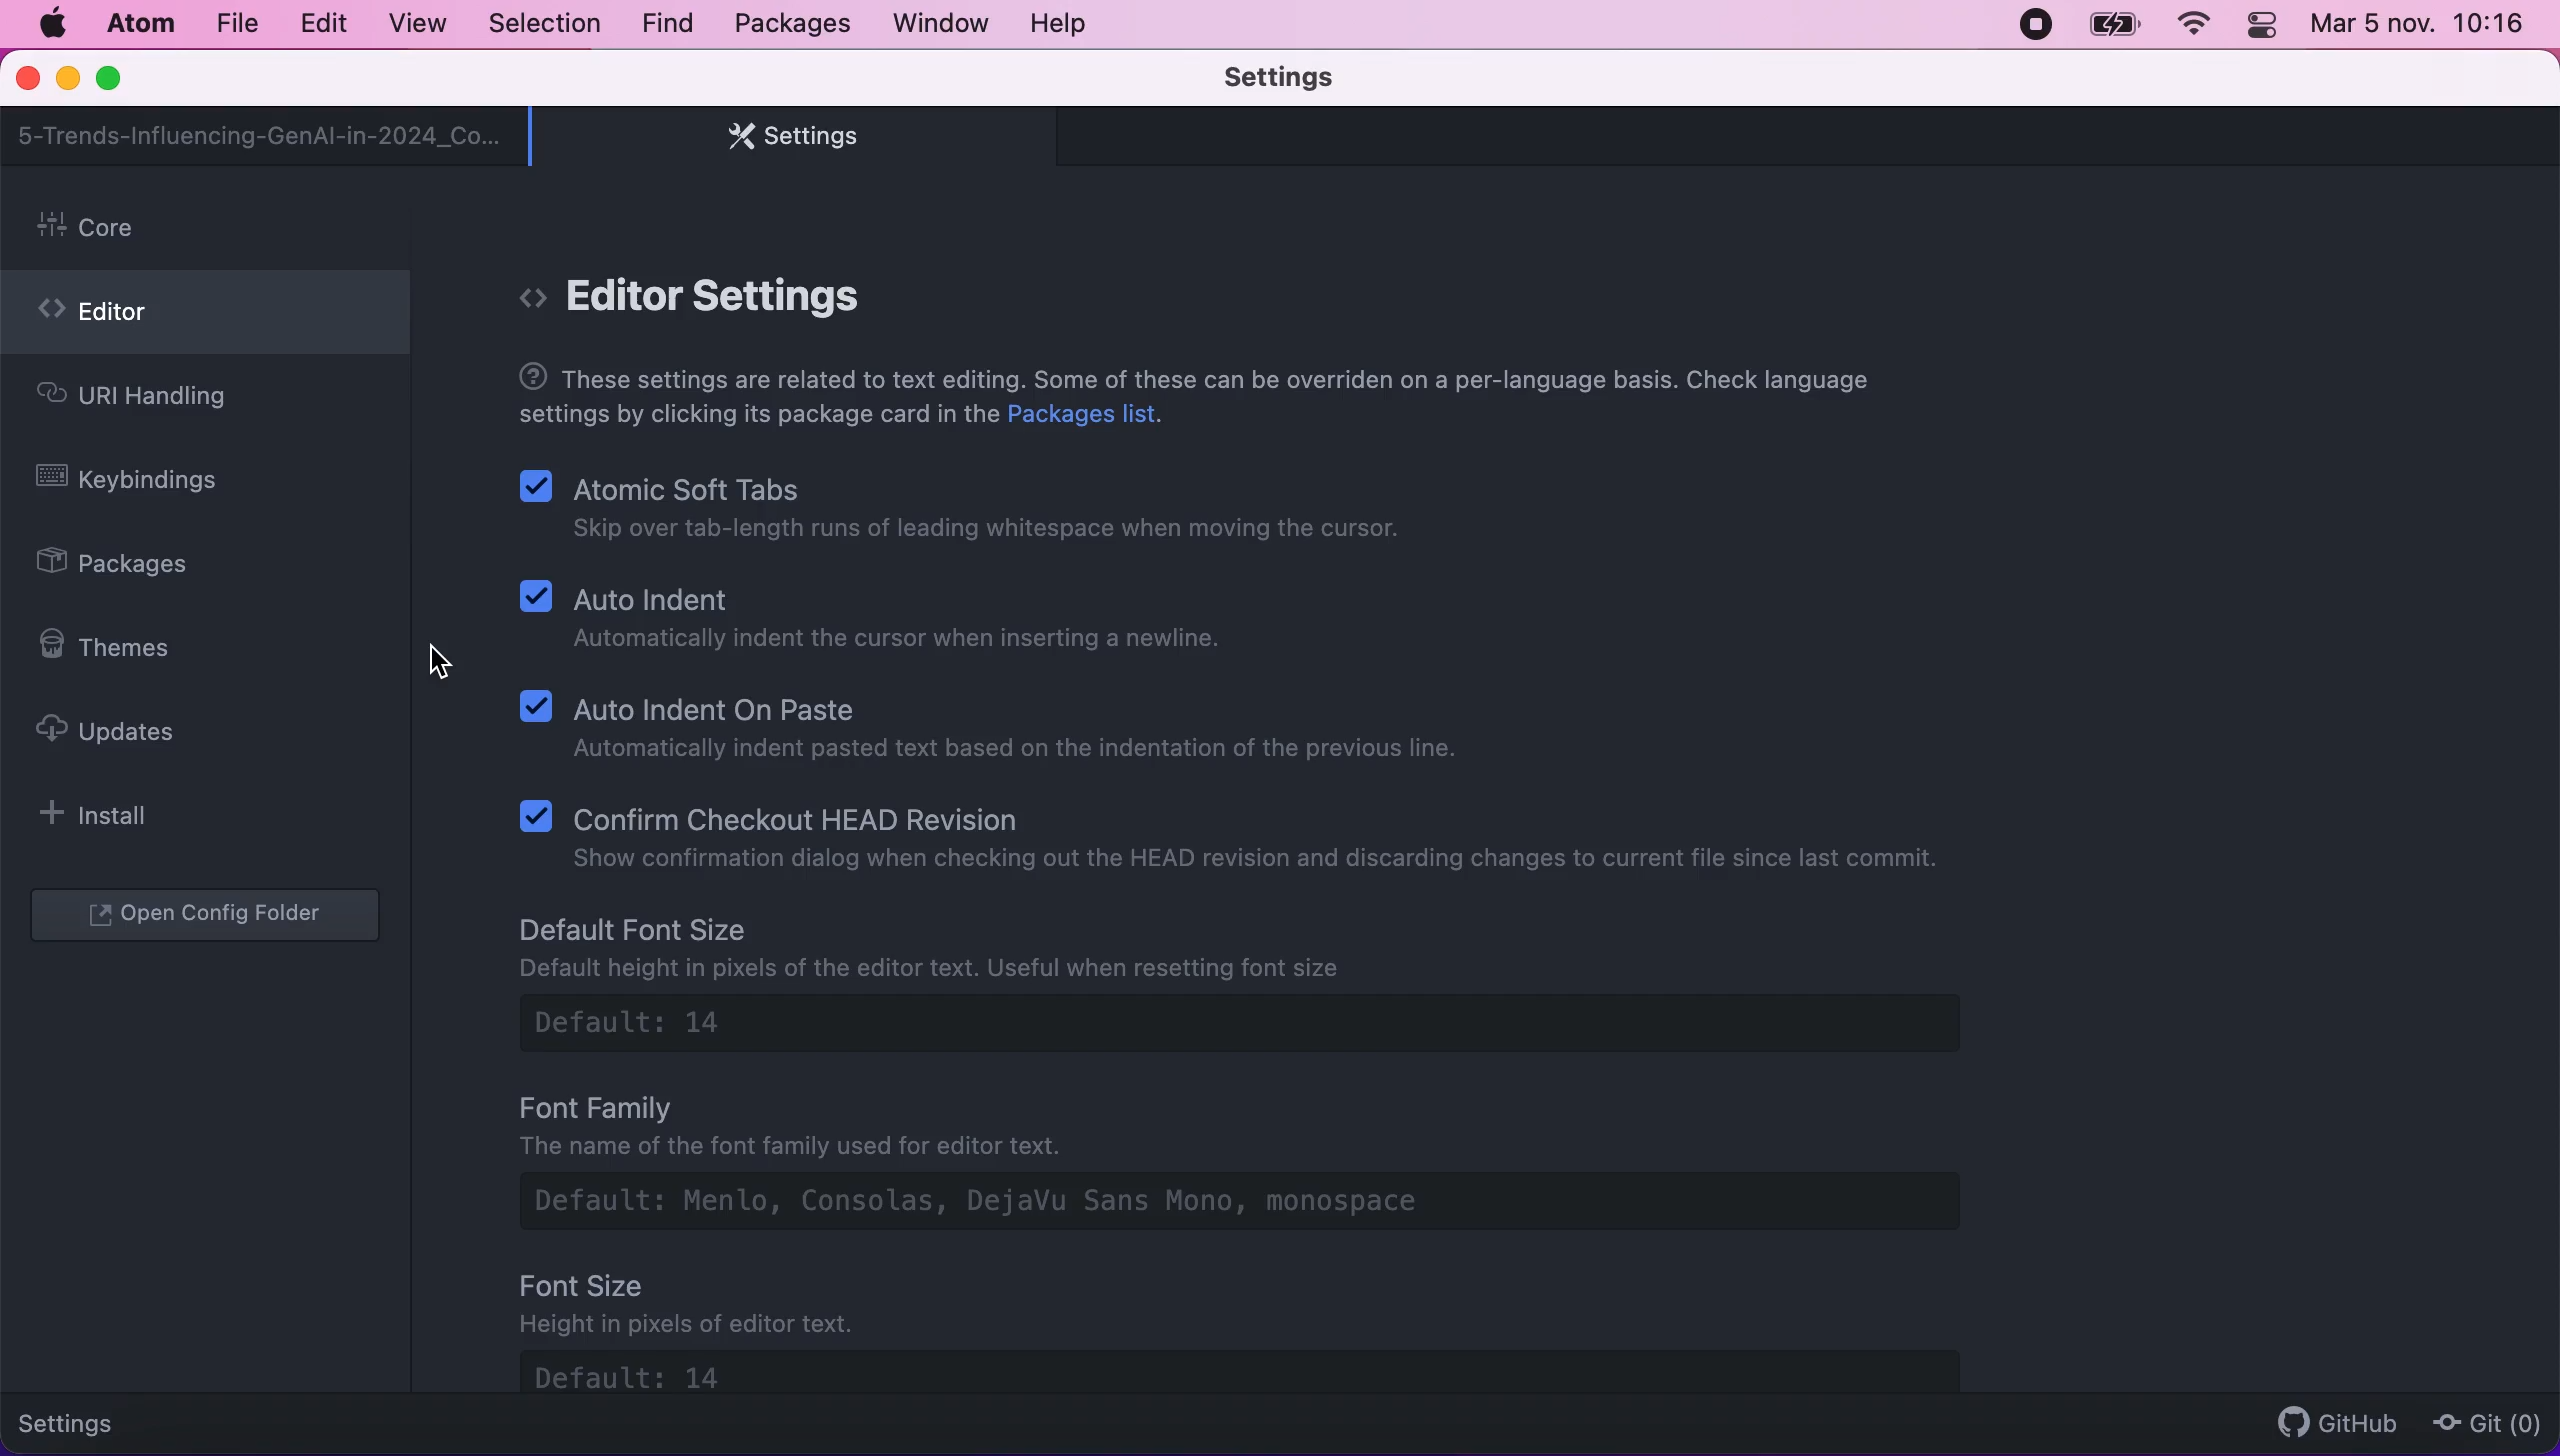 The width and height of the screenshot is (2560, 1456). I want to click on install, so click(106, 814).